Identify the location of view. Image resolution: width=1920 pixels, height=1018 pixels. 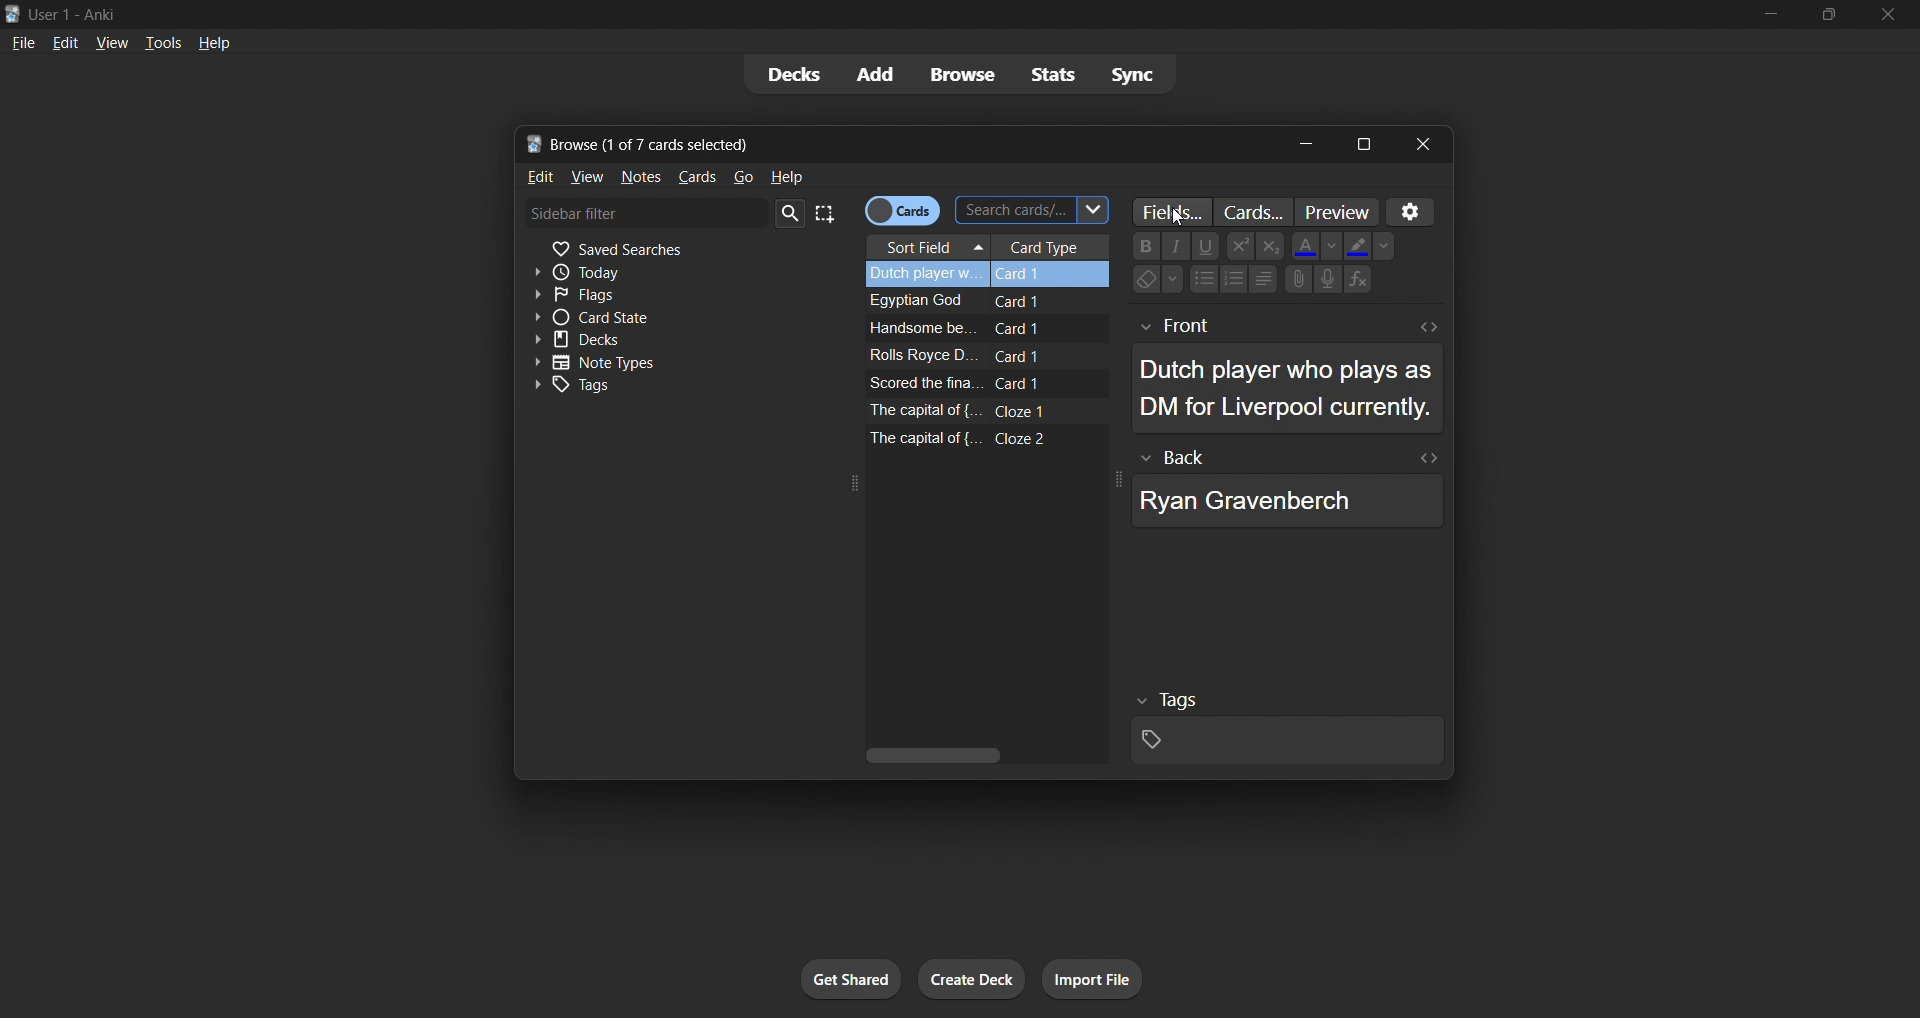
(109, 41).